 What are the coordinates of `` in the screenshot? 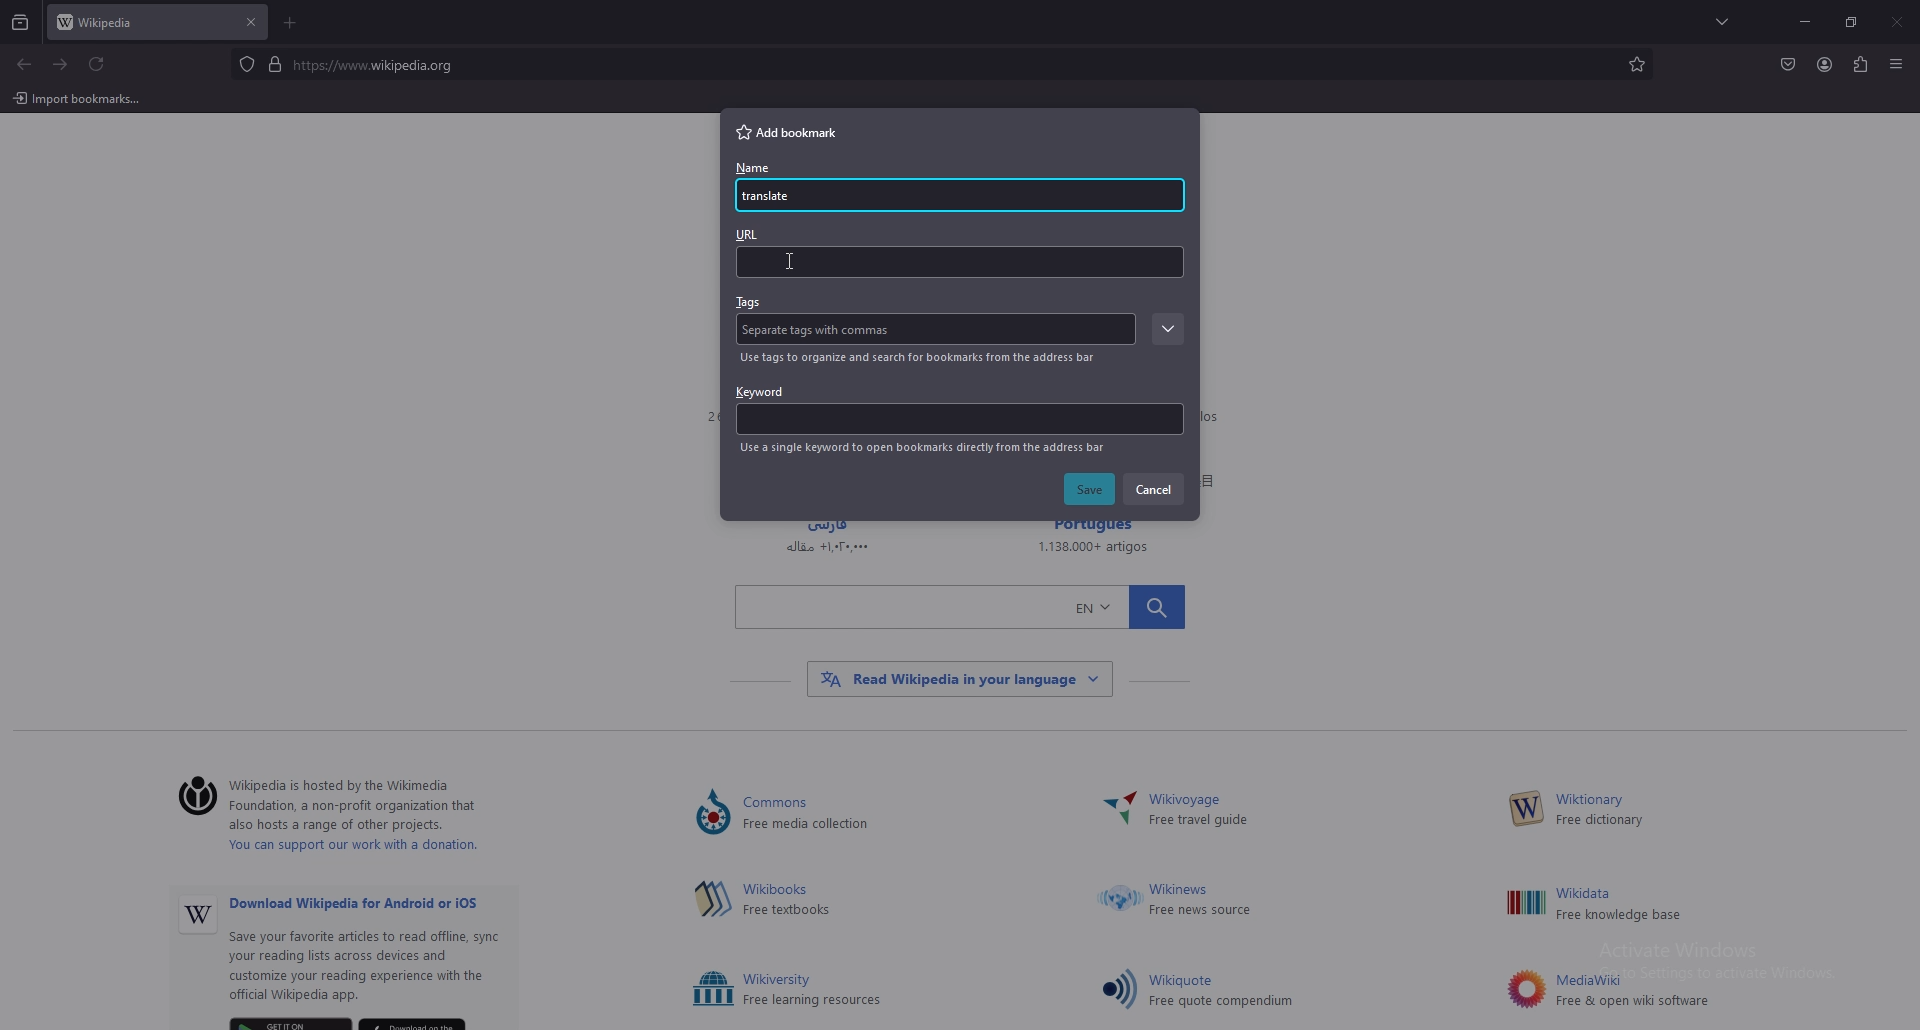 It's located at (1116, 811).